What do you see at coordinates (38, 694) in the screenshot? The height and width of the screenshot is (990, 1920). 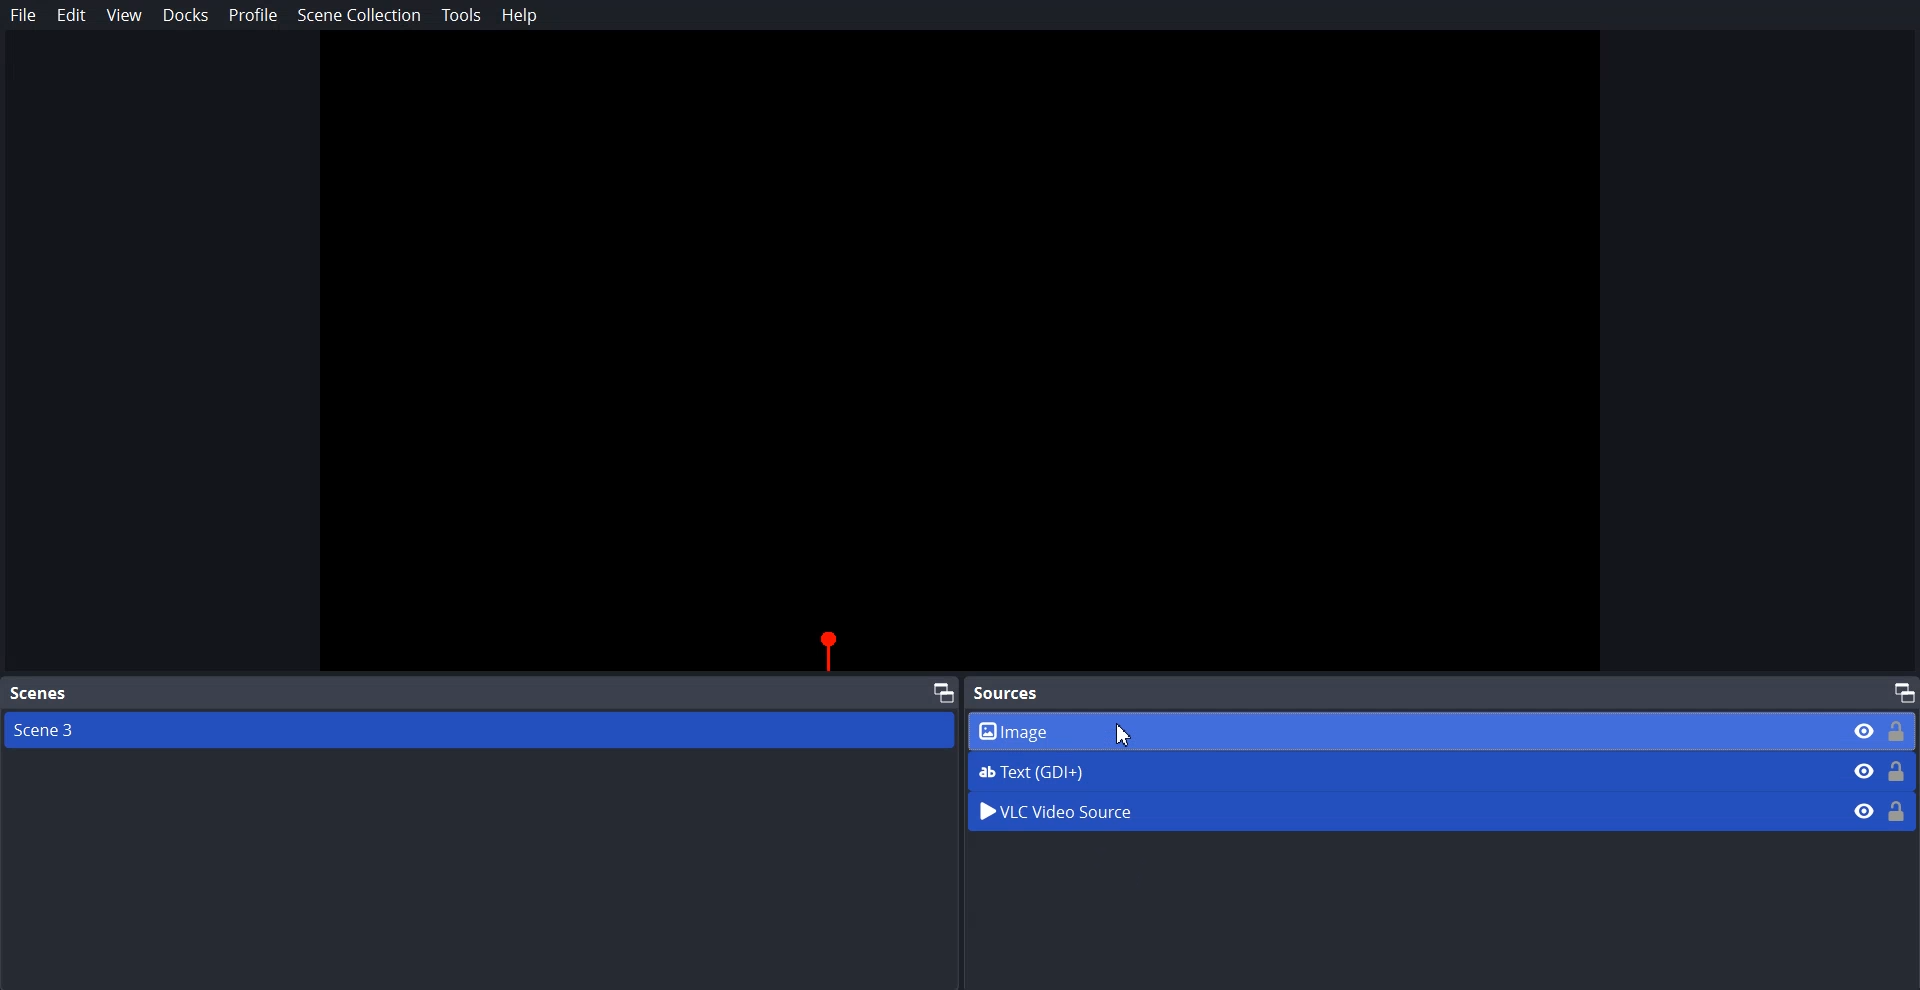 I see `Scenes` at bounding box center [38, 694].